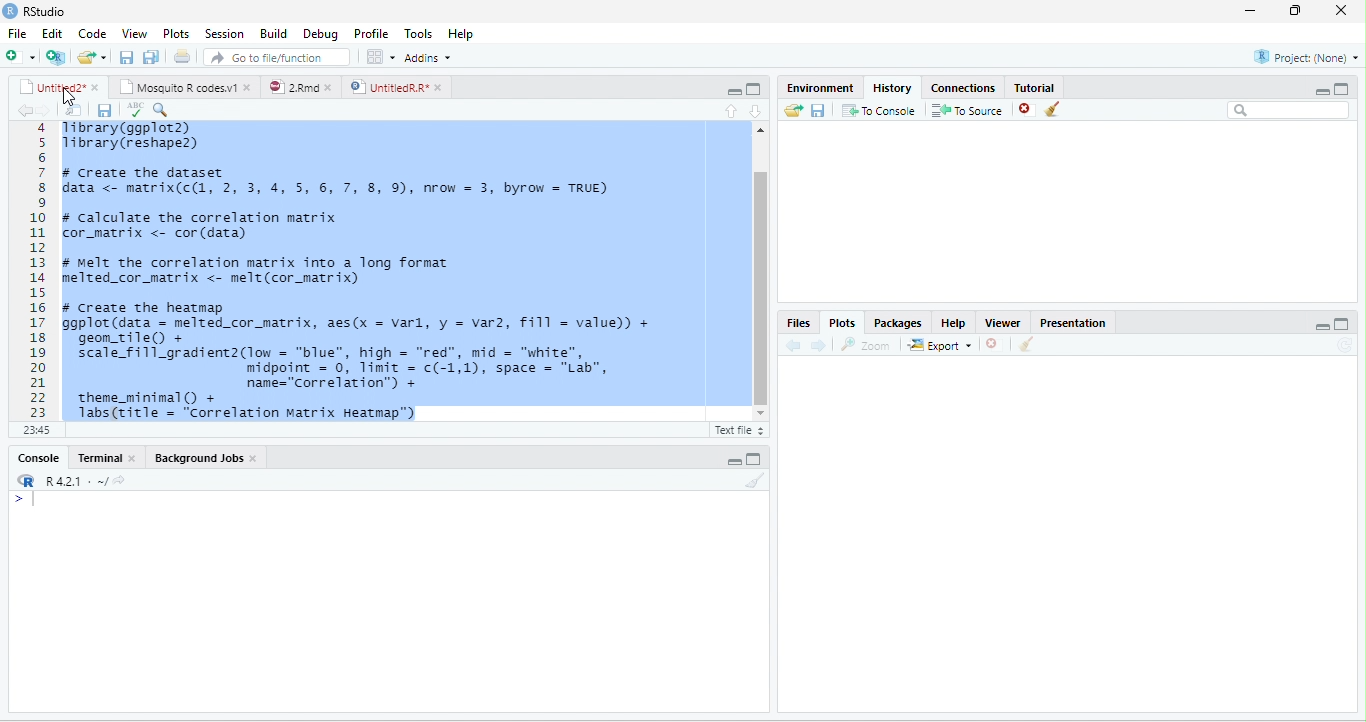 The height and width of the screenshot is (722, 1366). What do you see at coordinates (734, 460) in the screenshot?
I see `minimize` at bounding box center [734, 460].